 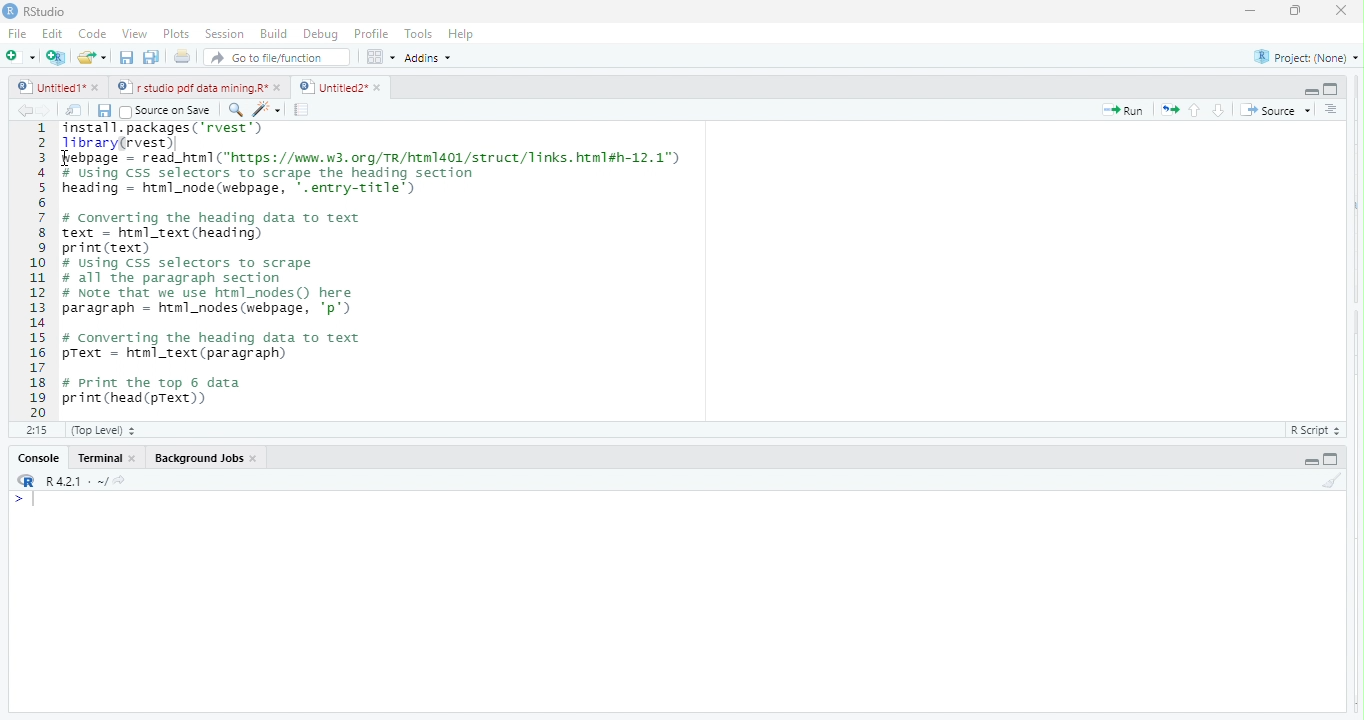 What do you see at coordinates (104, 430) in the screenshot?
I see `(top Level)` at bounding box center [104, 430].